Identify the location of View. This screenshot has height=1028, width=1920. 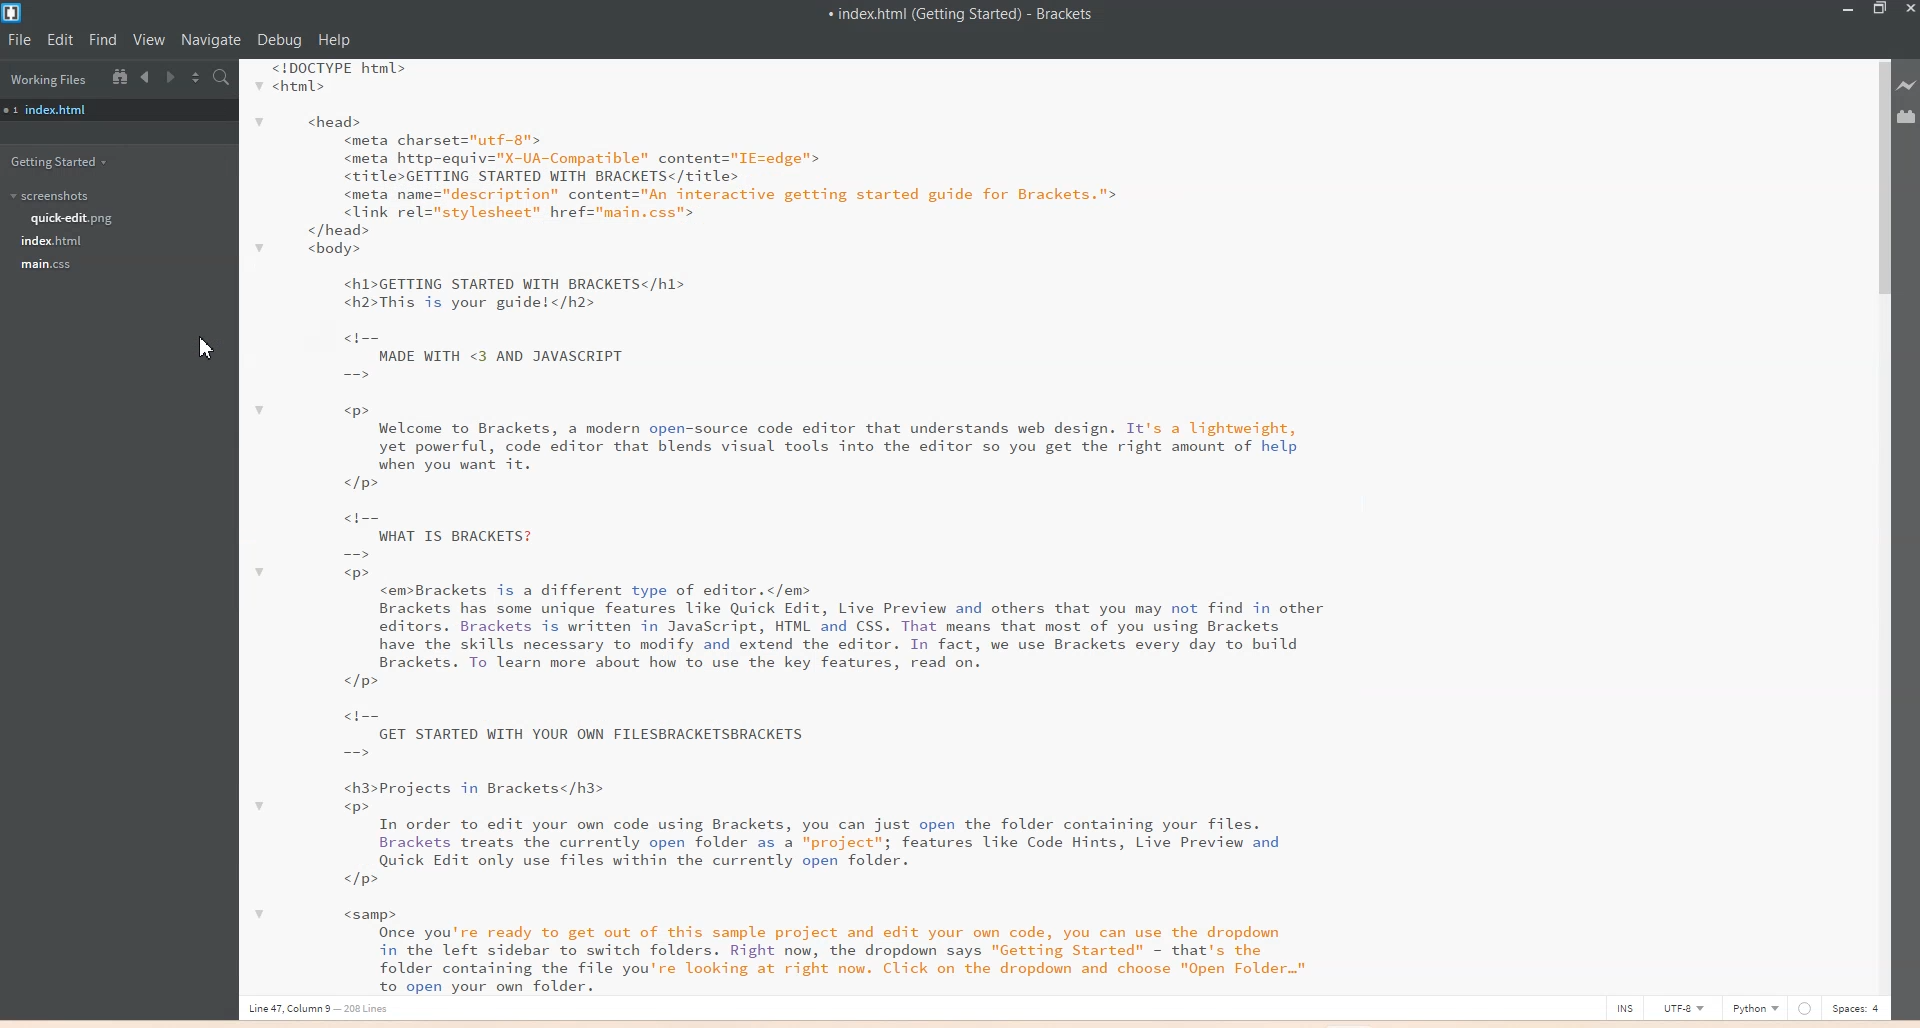
(148, 39).